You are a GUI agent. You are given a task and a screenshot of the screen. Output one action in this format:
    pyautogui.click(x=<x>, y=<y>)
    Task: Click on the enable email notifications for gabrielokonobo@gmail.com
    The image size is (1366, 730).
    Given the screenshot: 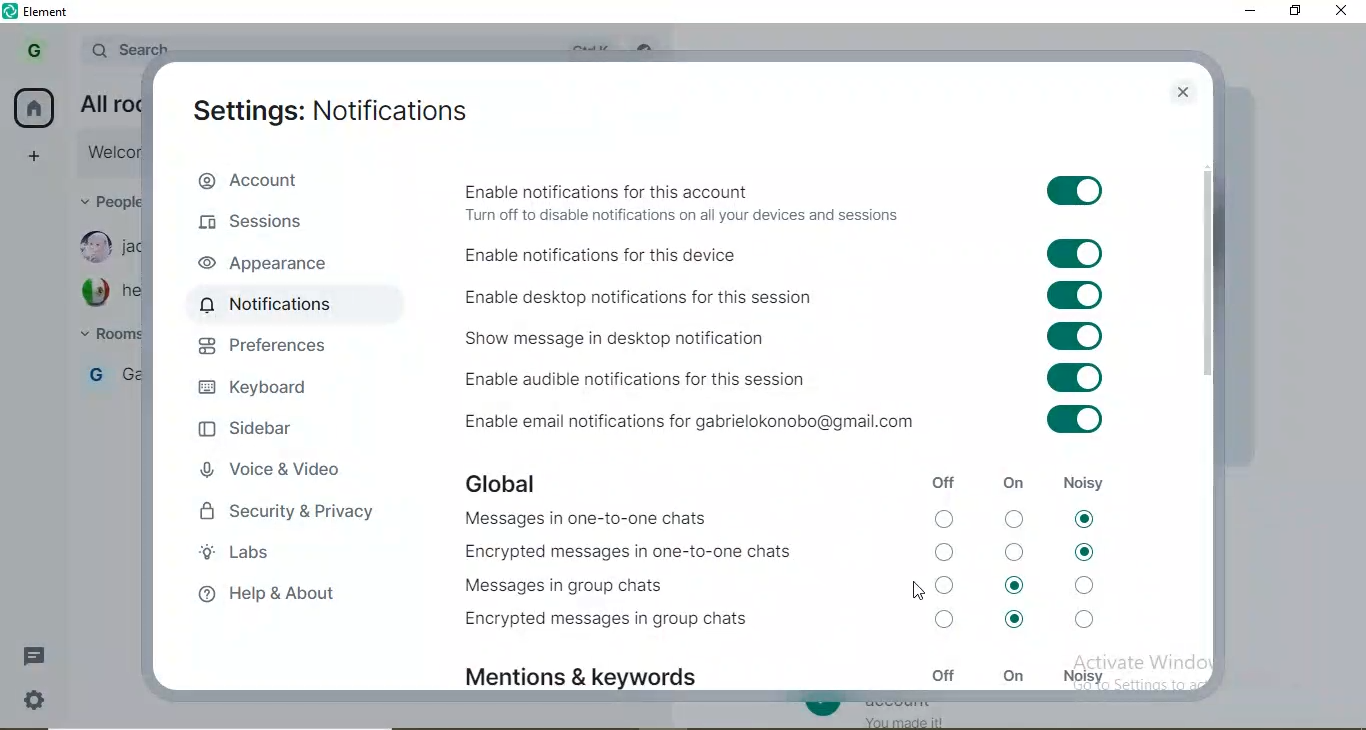 What is the action you would take?
    pyautogui.click(x=723, y=420)
    